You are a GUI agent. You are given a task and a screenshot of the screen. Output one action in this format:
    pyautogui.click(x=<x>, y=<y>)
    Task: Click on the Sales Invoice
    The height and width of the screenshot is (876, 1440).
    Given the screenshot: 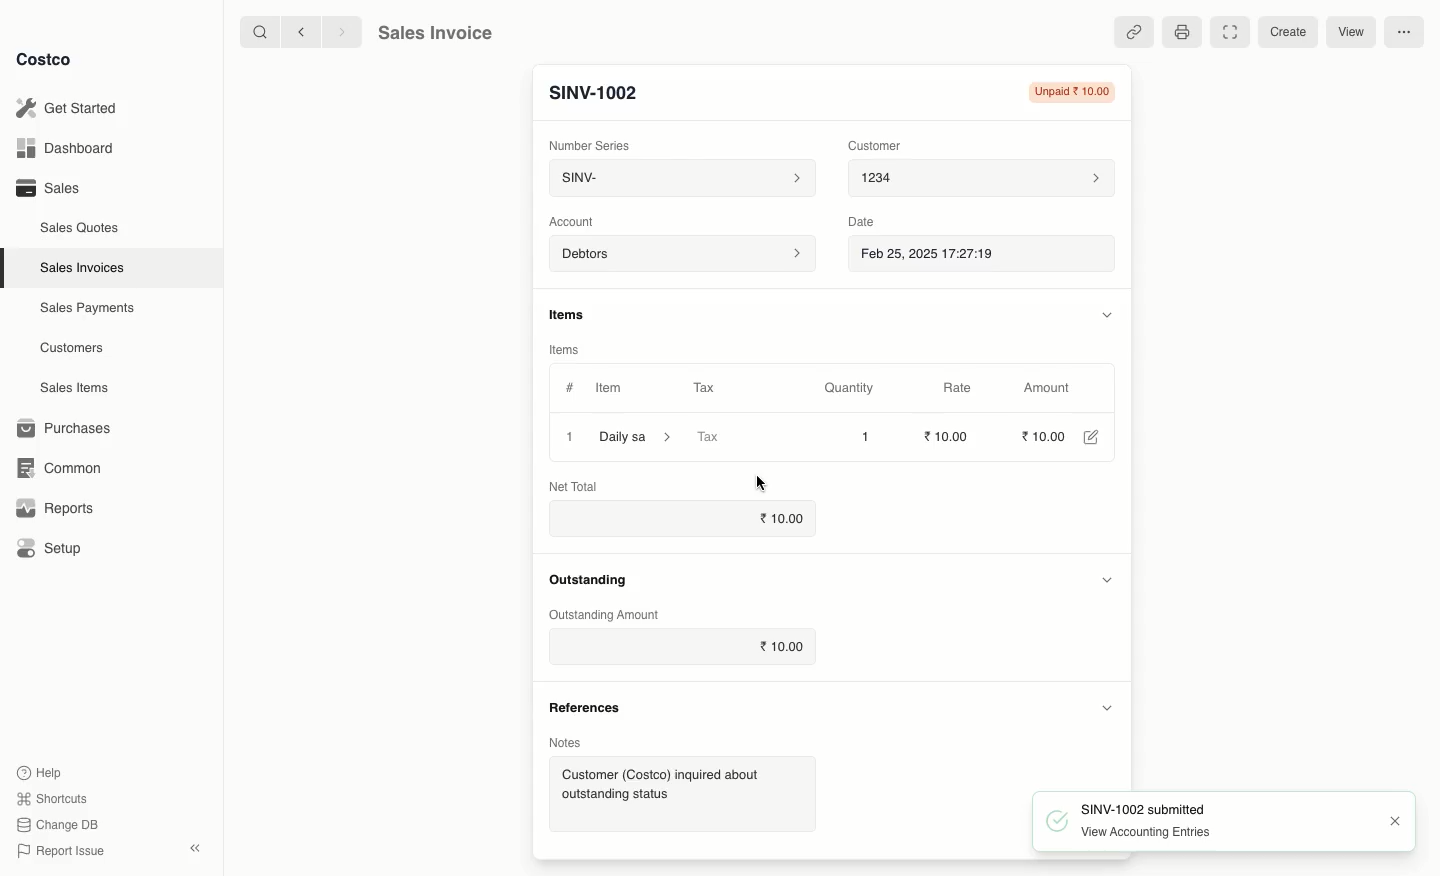 What is the action you would take?
    pyautogui.click(x=439, y=33)
    